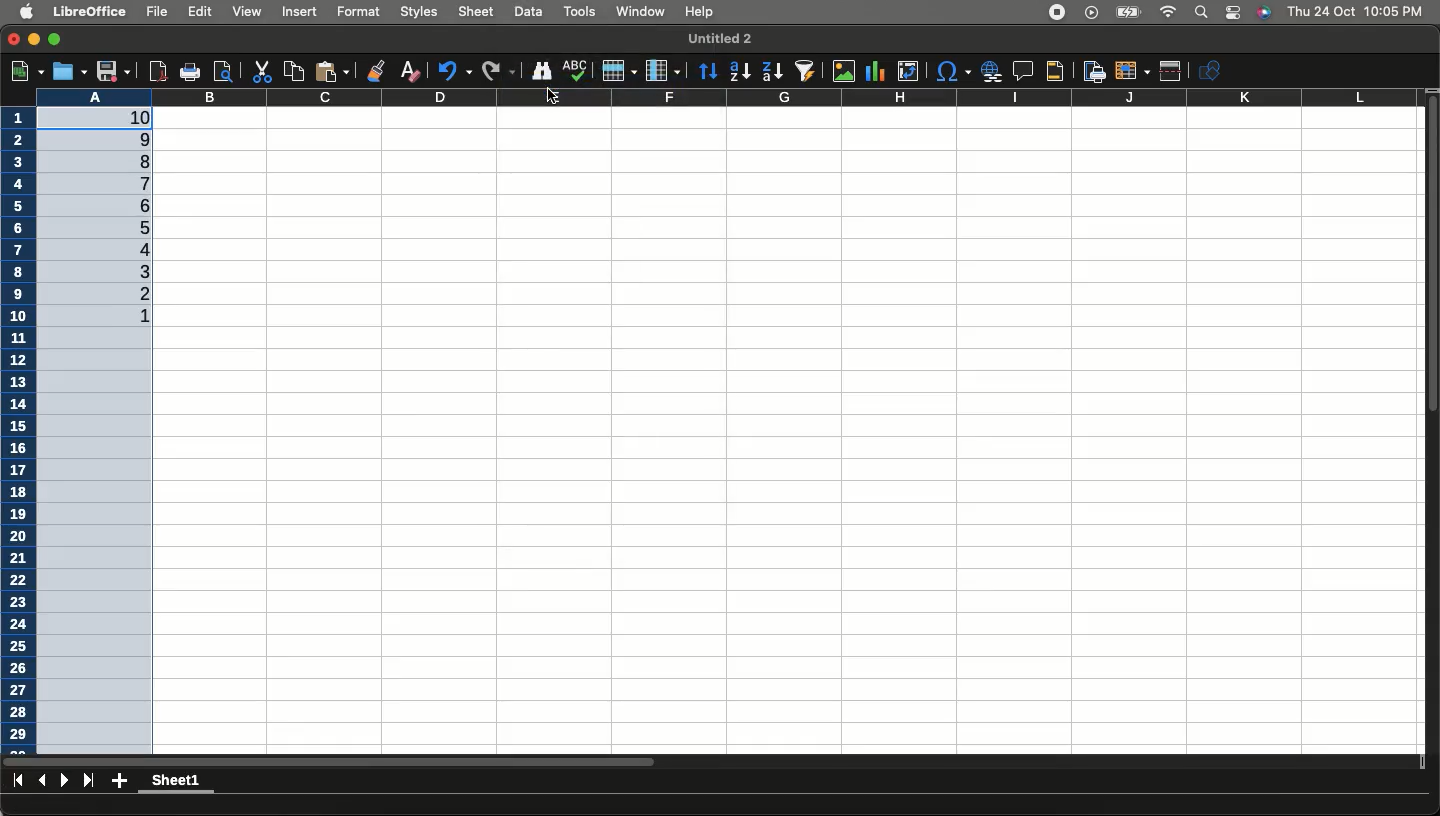 The image size is (1440, 816). I want to click on Headers and footers, so click(1054, 72).